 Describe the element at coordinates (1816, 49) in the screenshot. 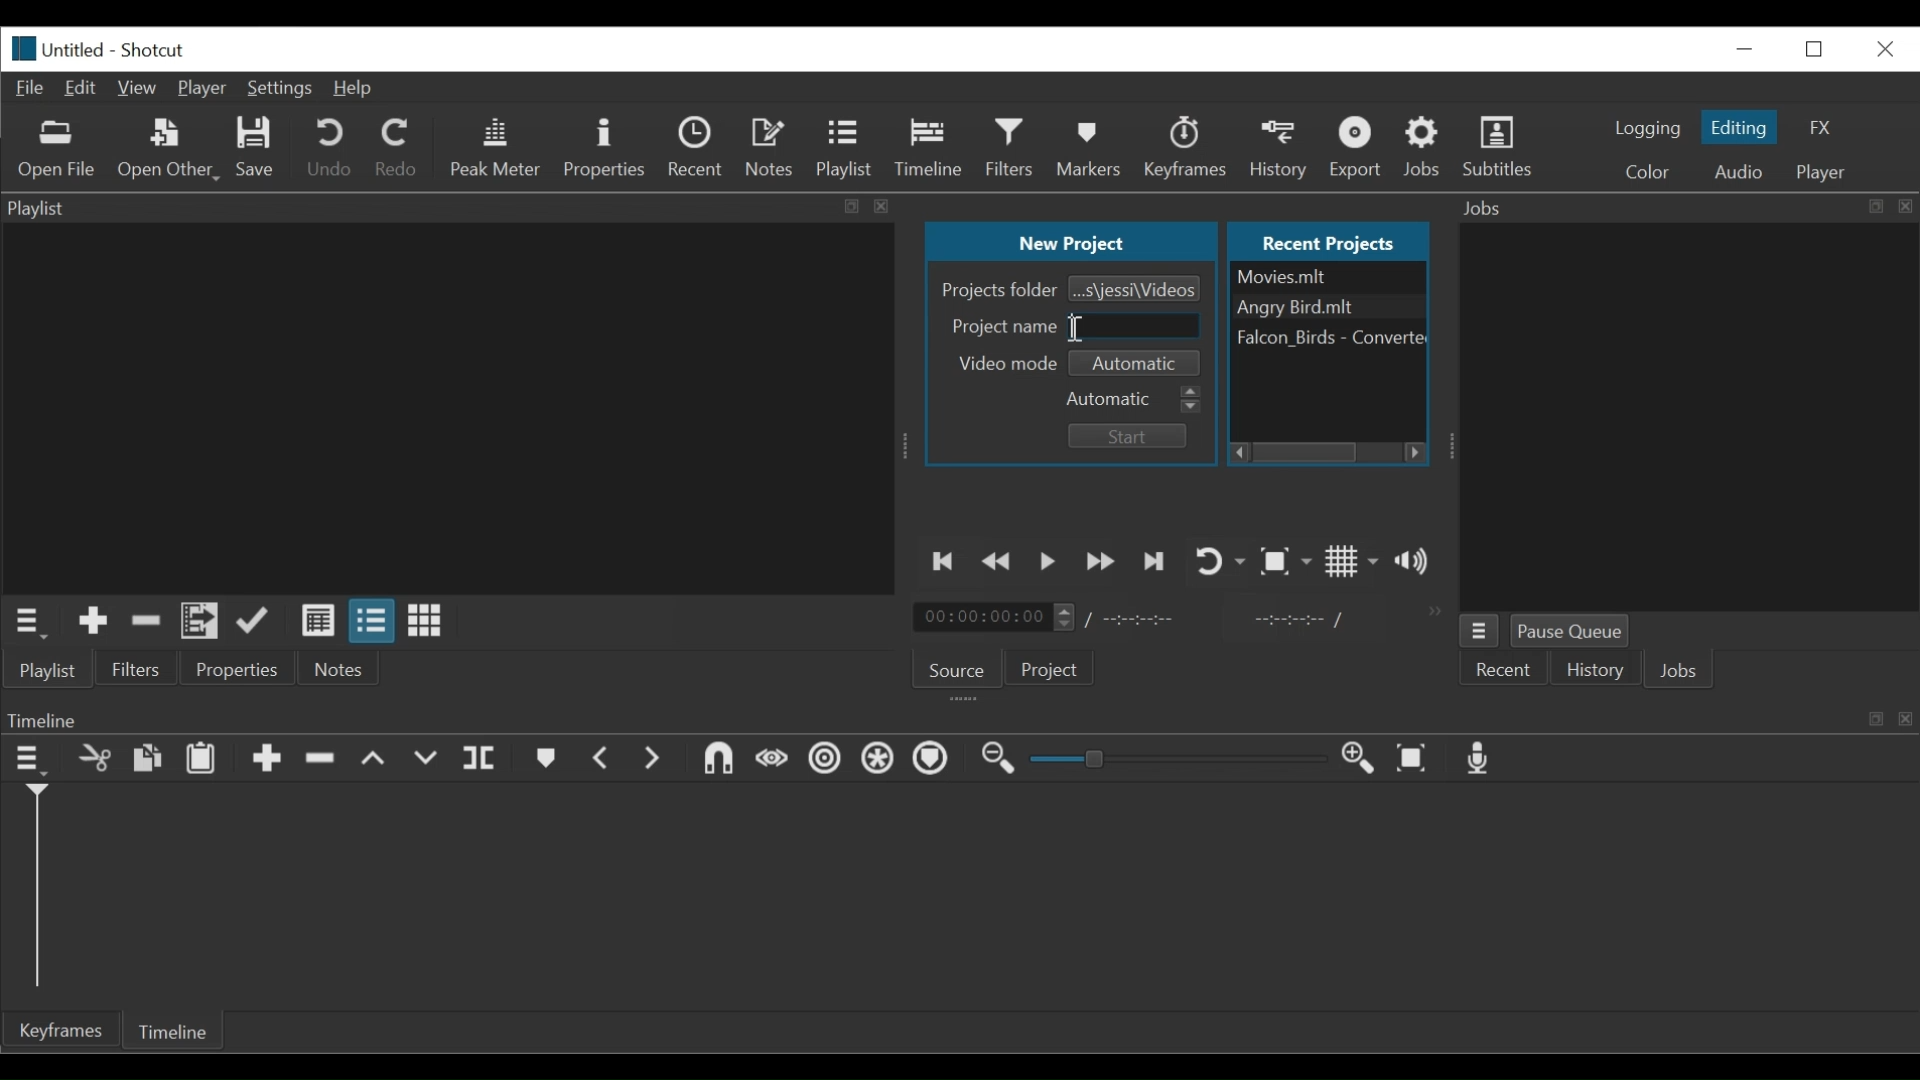

I see `Restore` at that location.